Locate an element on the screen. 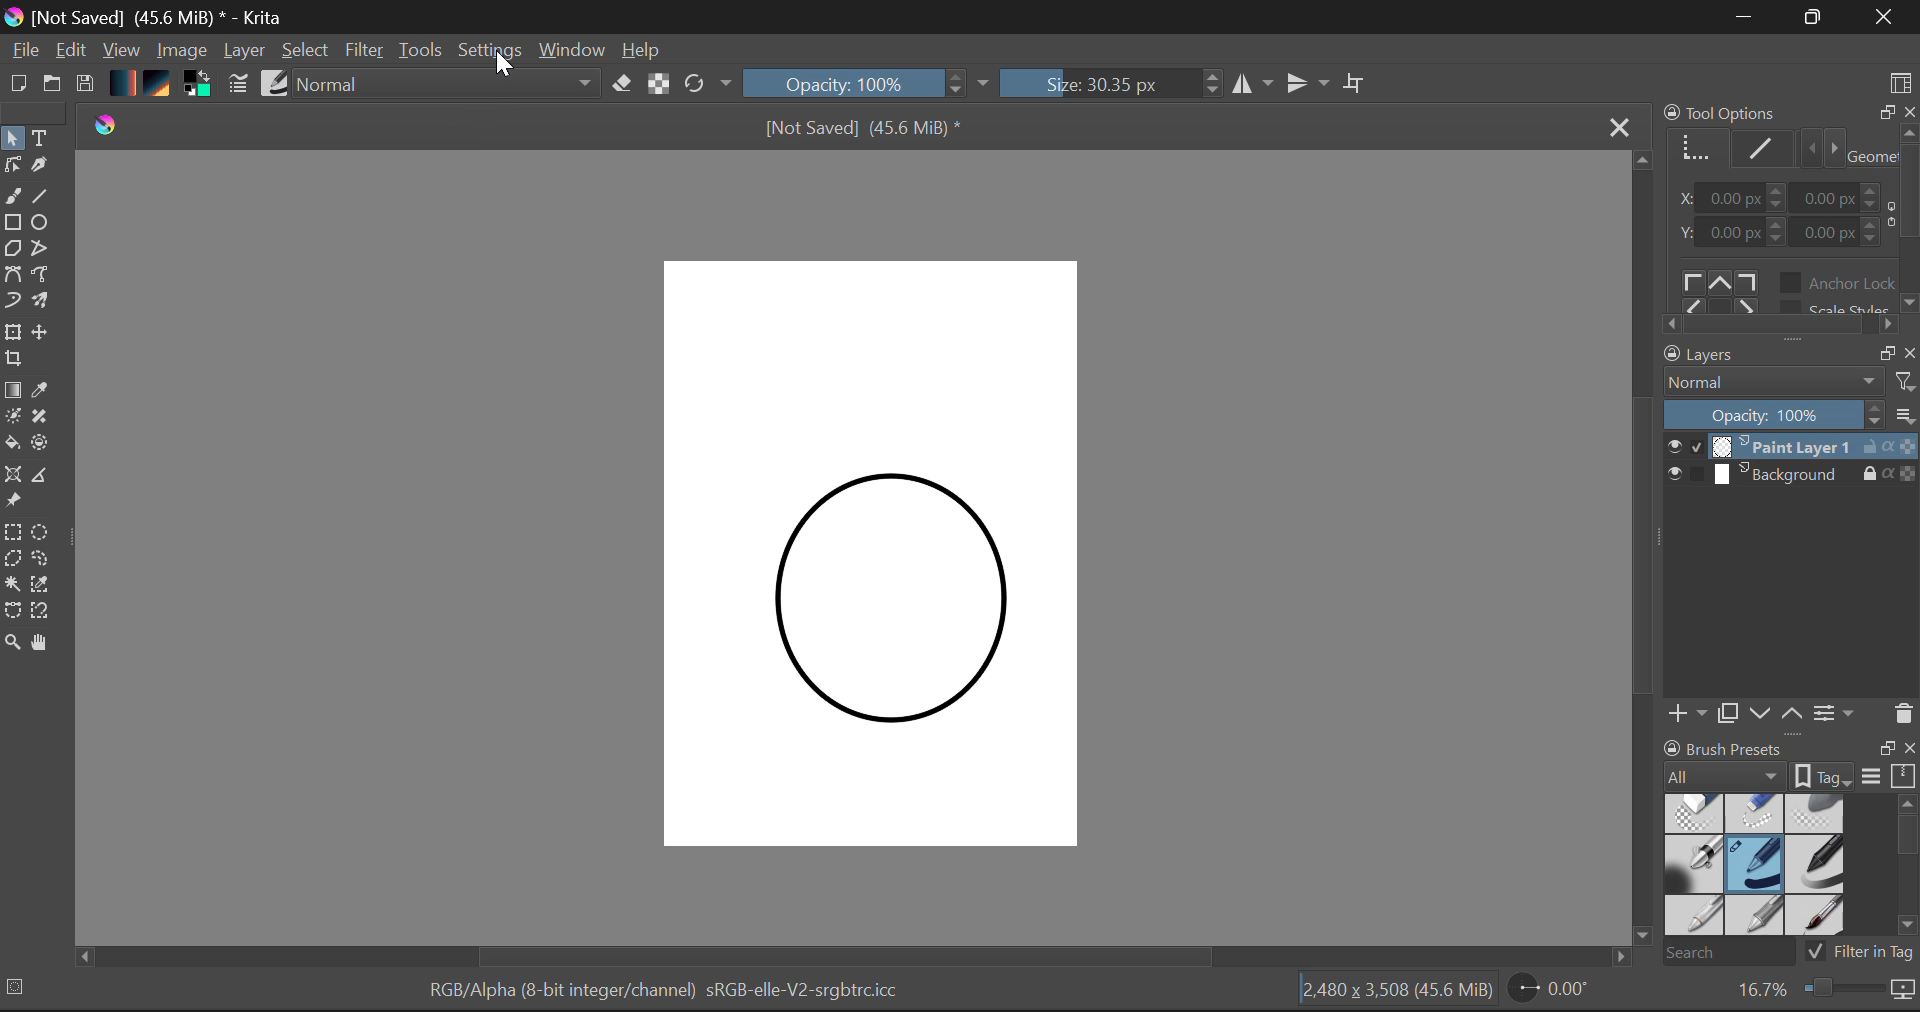 The height and width of the screenshot is (1012, 1920). Gradient Fill is located at coordinates (13, 389).